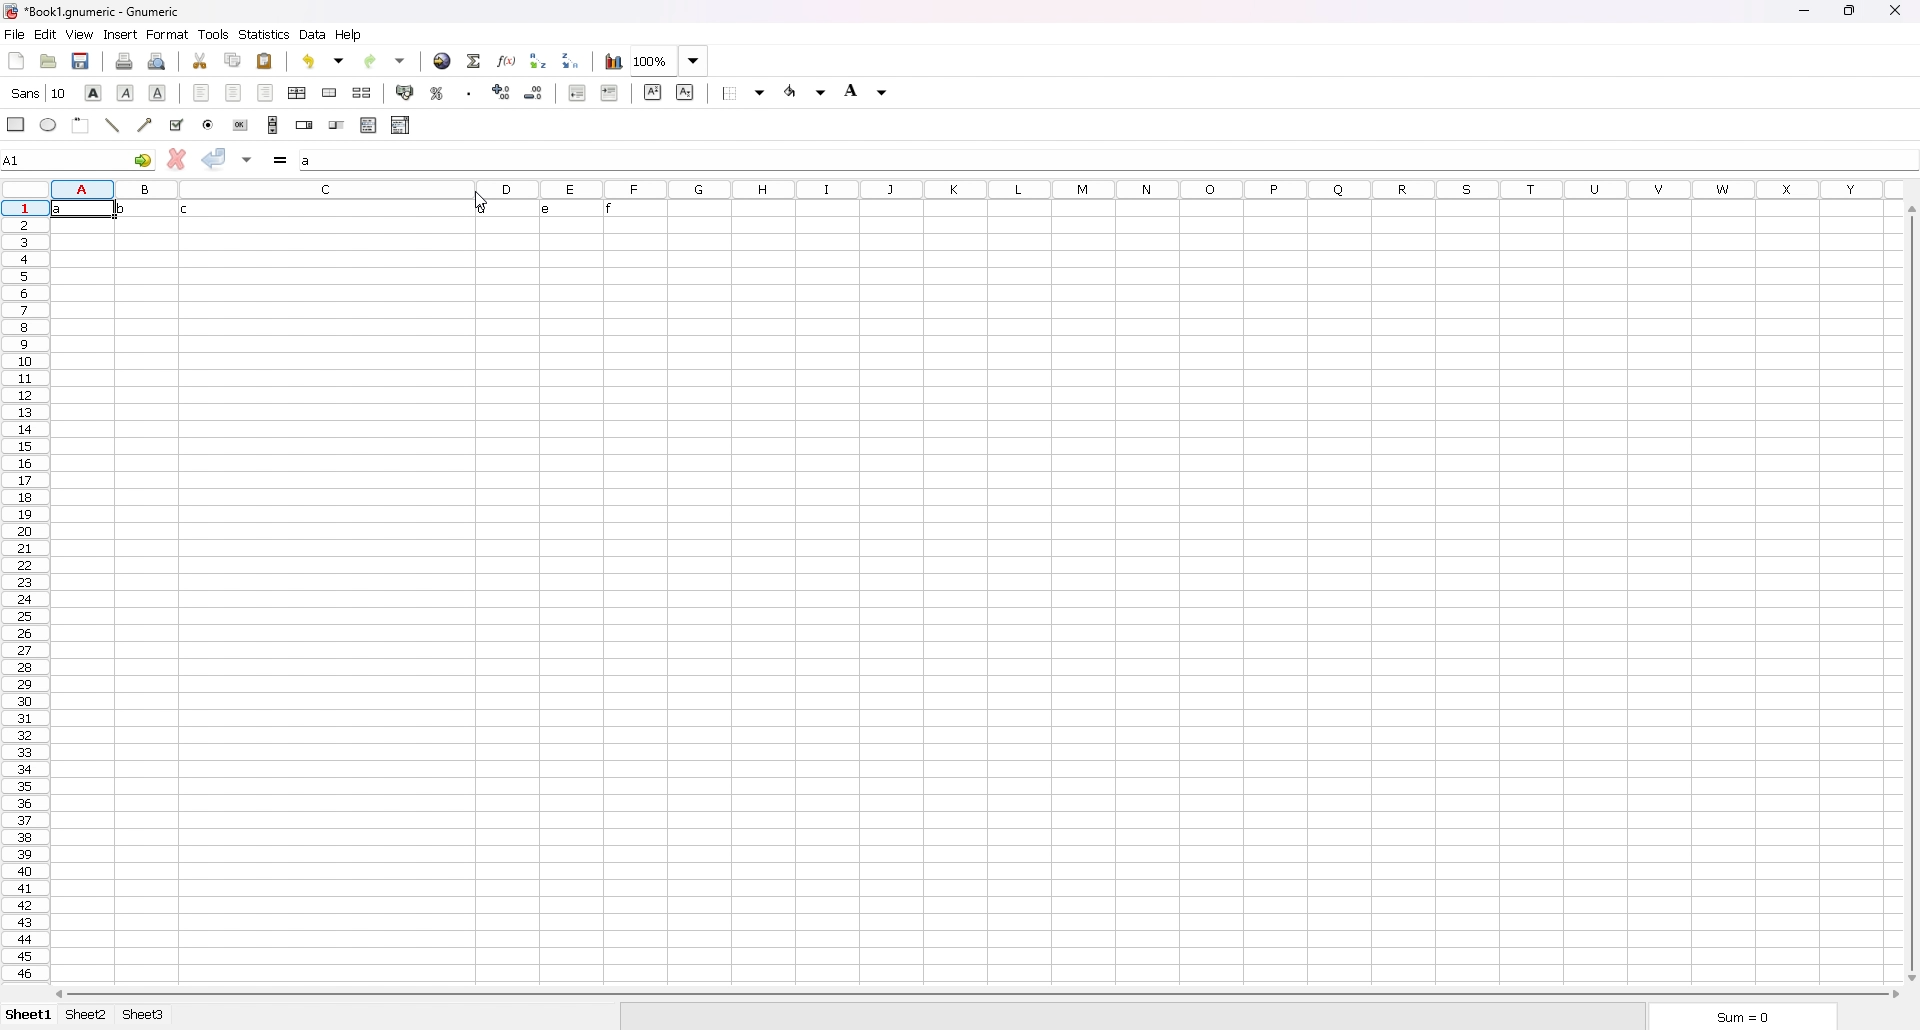 This screenshot has height=1030, width=1920. Describe the element at coordinates (571, 60) in the screenshot. I see `sort descending` at that location.